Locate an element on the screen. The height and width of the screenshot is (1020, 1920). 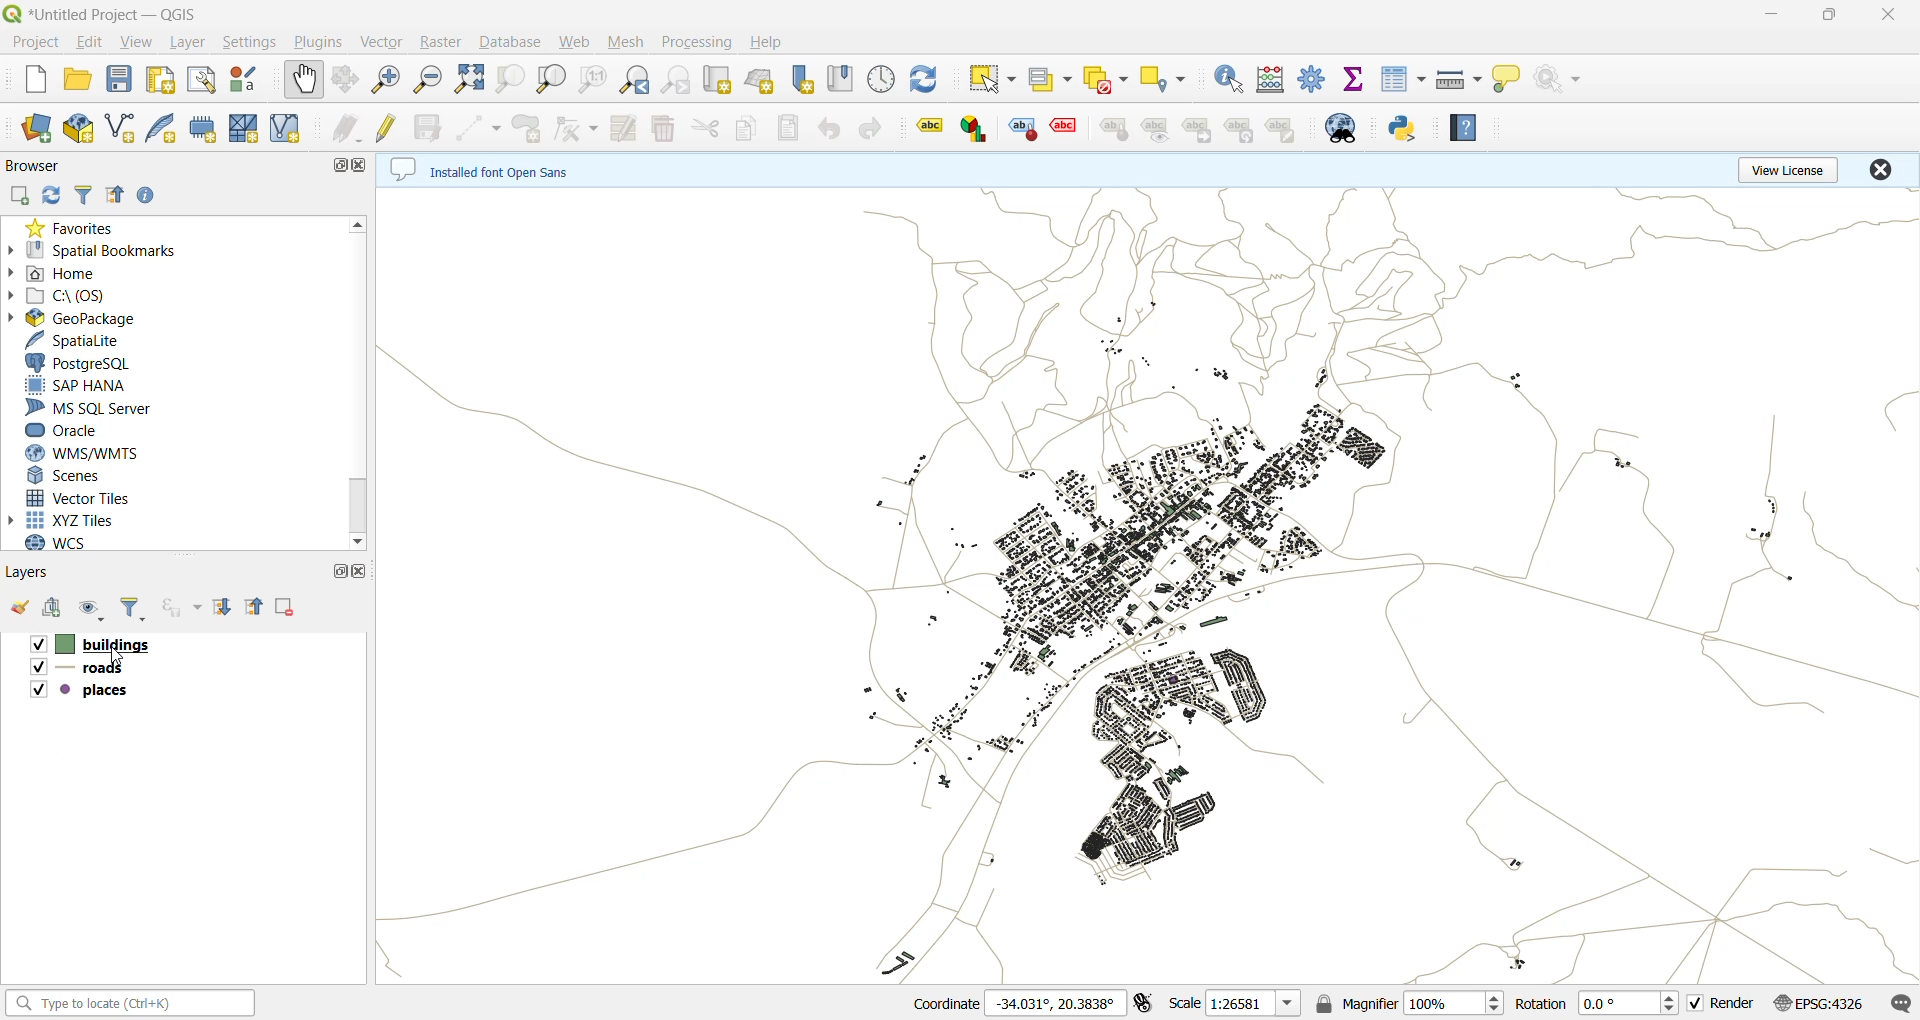
new spatial bookmark is located at coordinates (805, 78).